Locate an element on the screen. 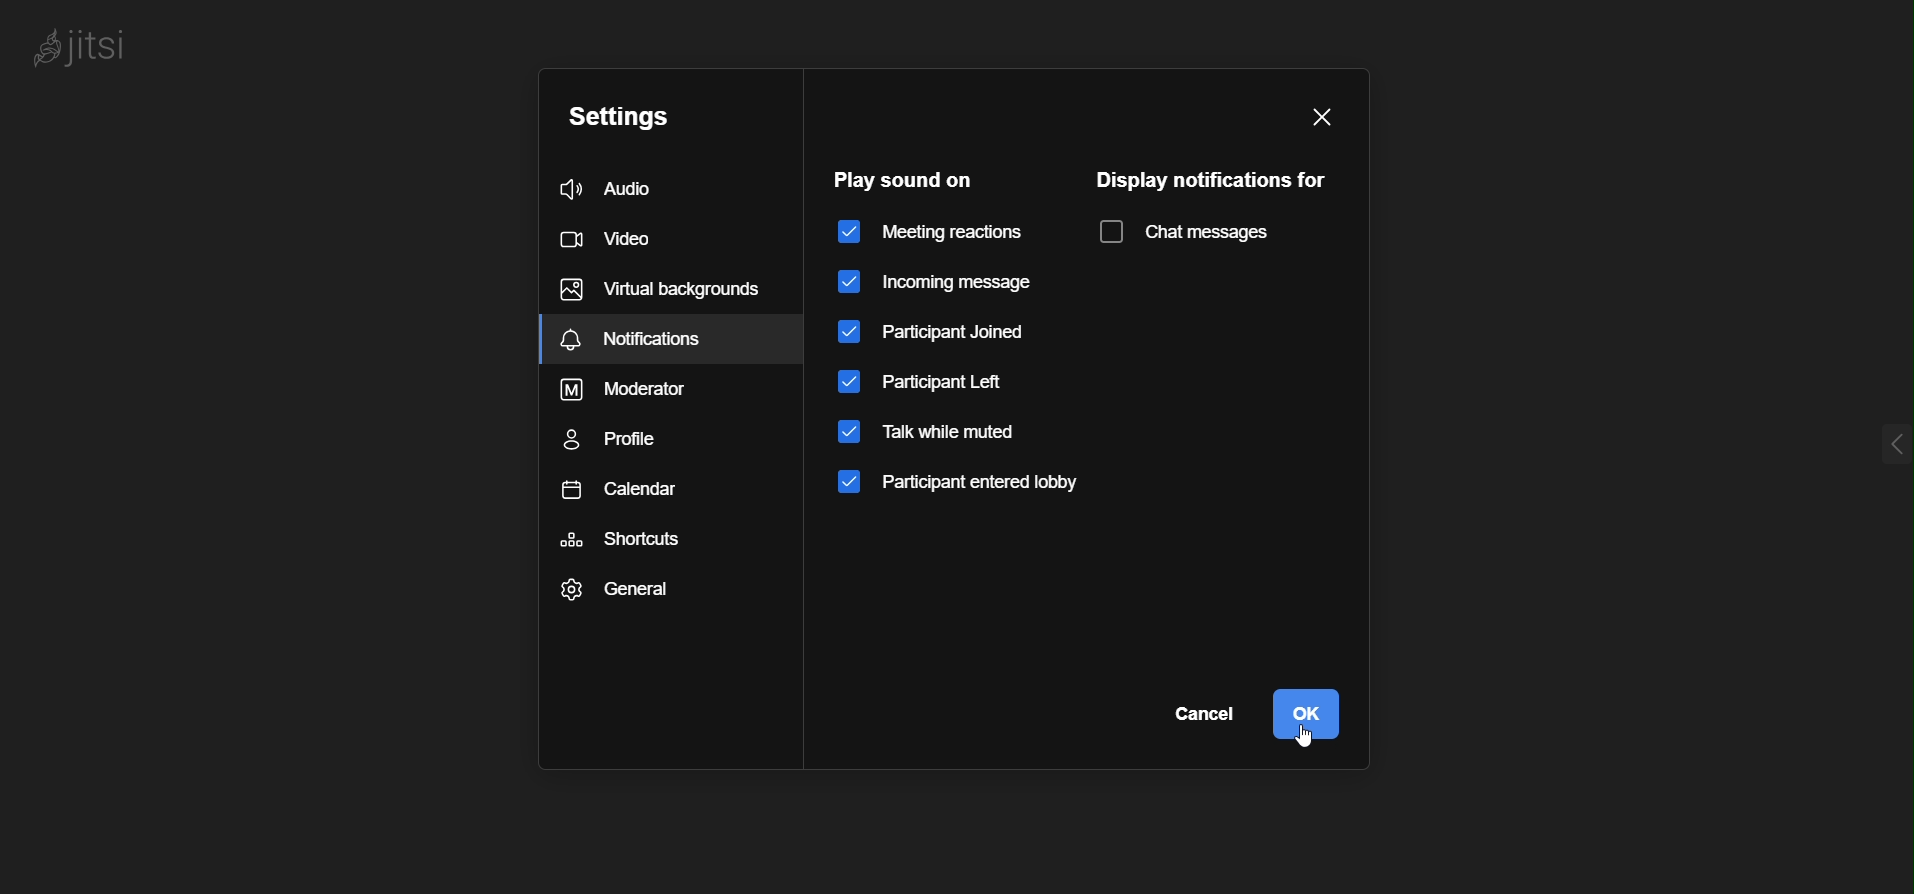 This screenshot has width=1914, height=894. participant left is located at coordinates (926, 381).